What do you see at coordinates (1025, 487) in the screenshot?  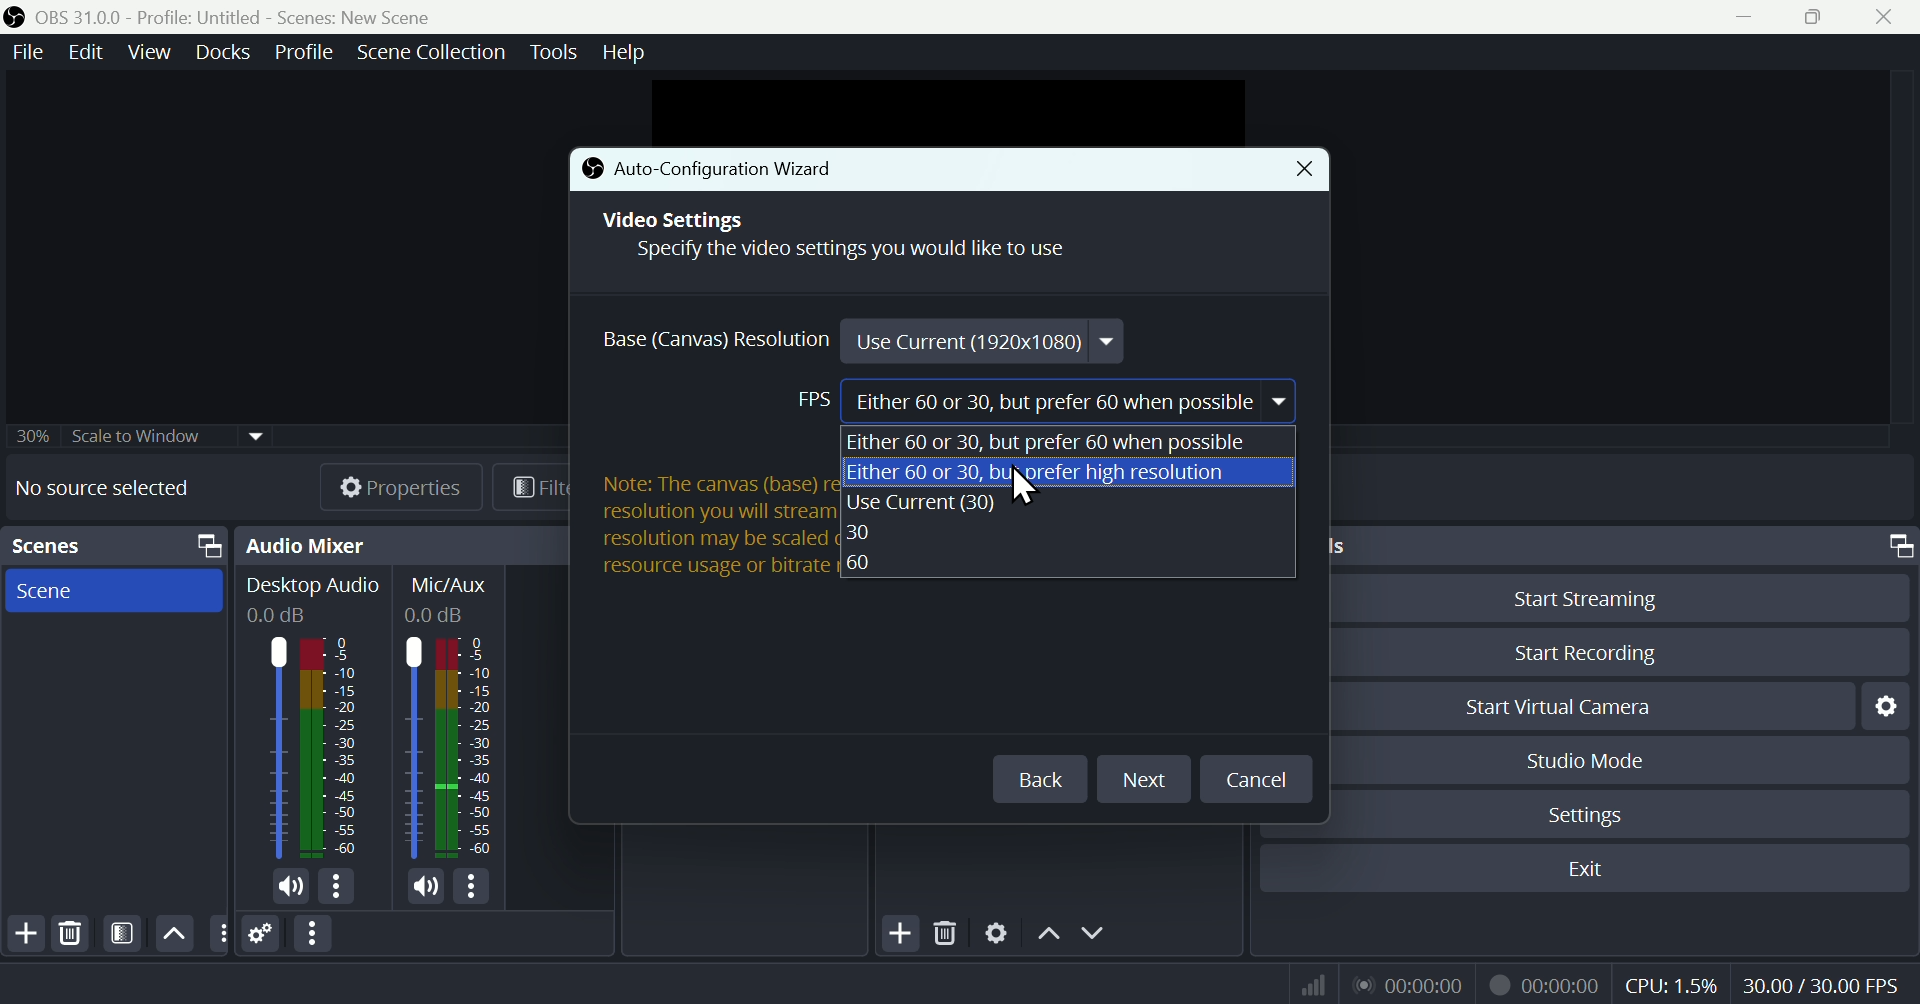 I see `cursor` at bounding box center [1025, 487].